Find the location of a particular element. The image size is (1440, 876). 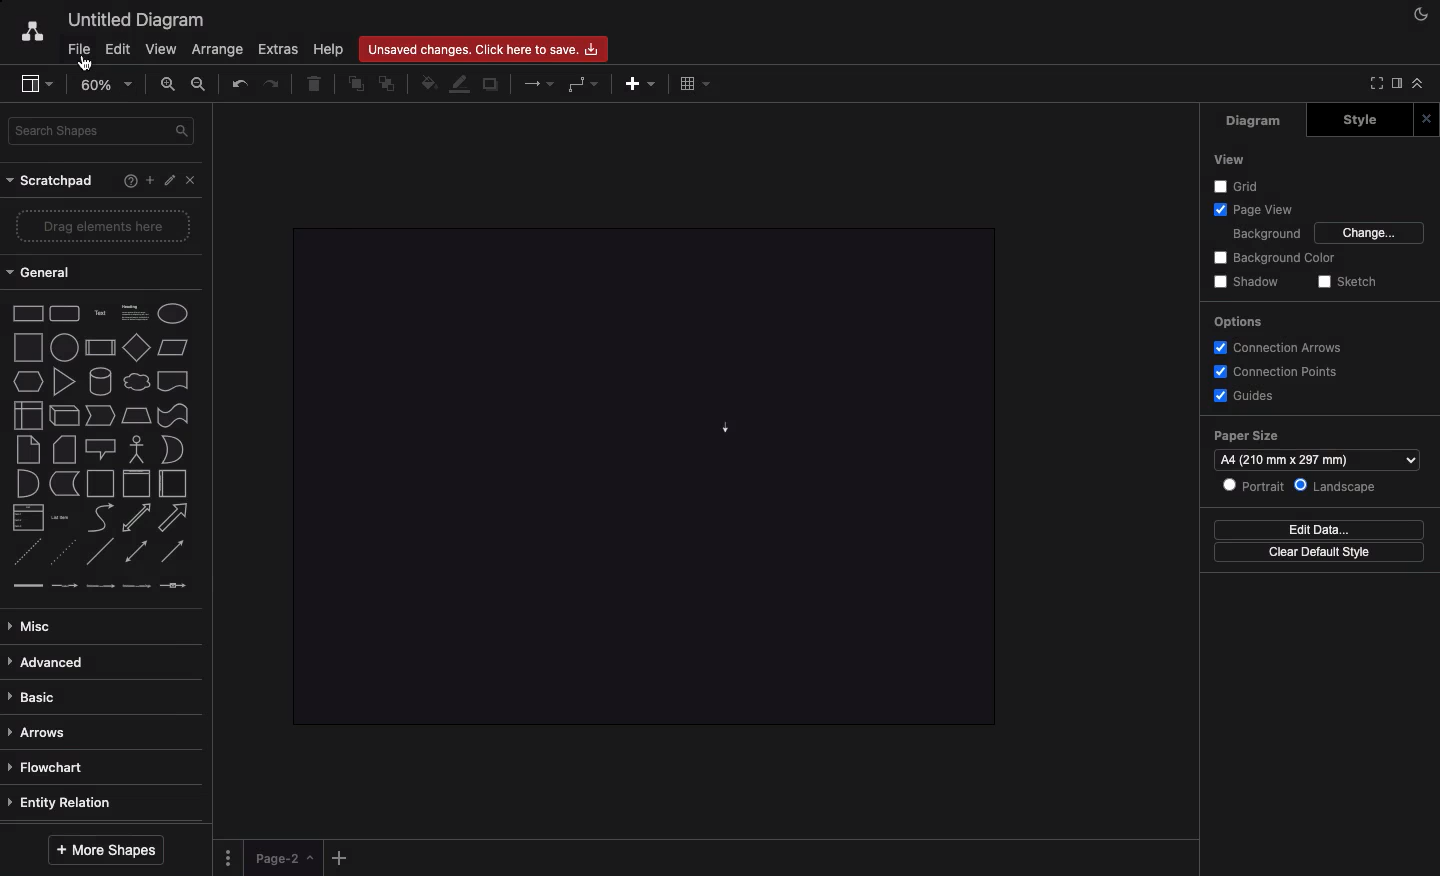

Arrange is located at coordinates (213, 50).